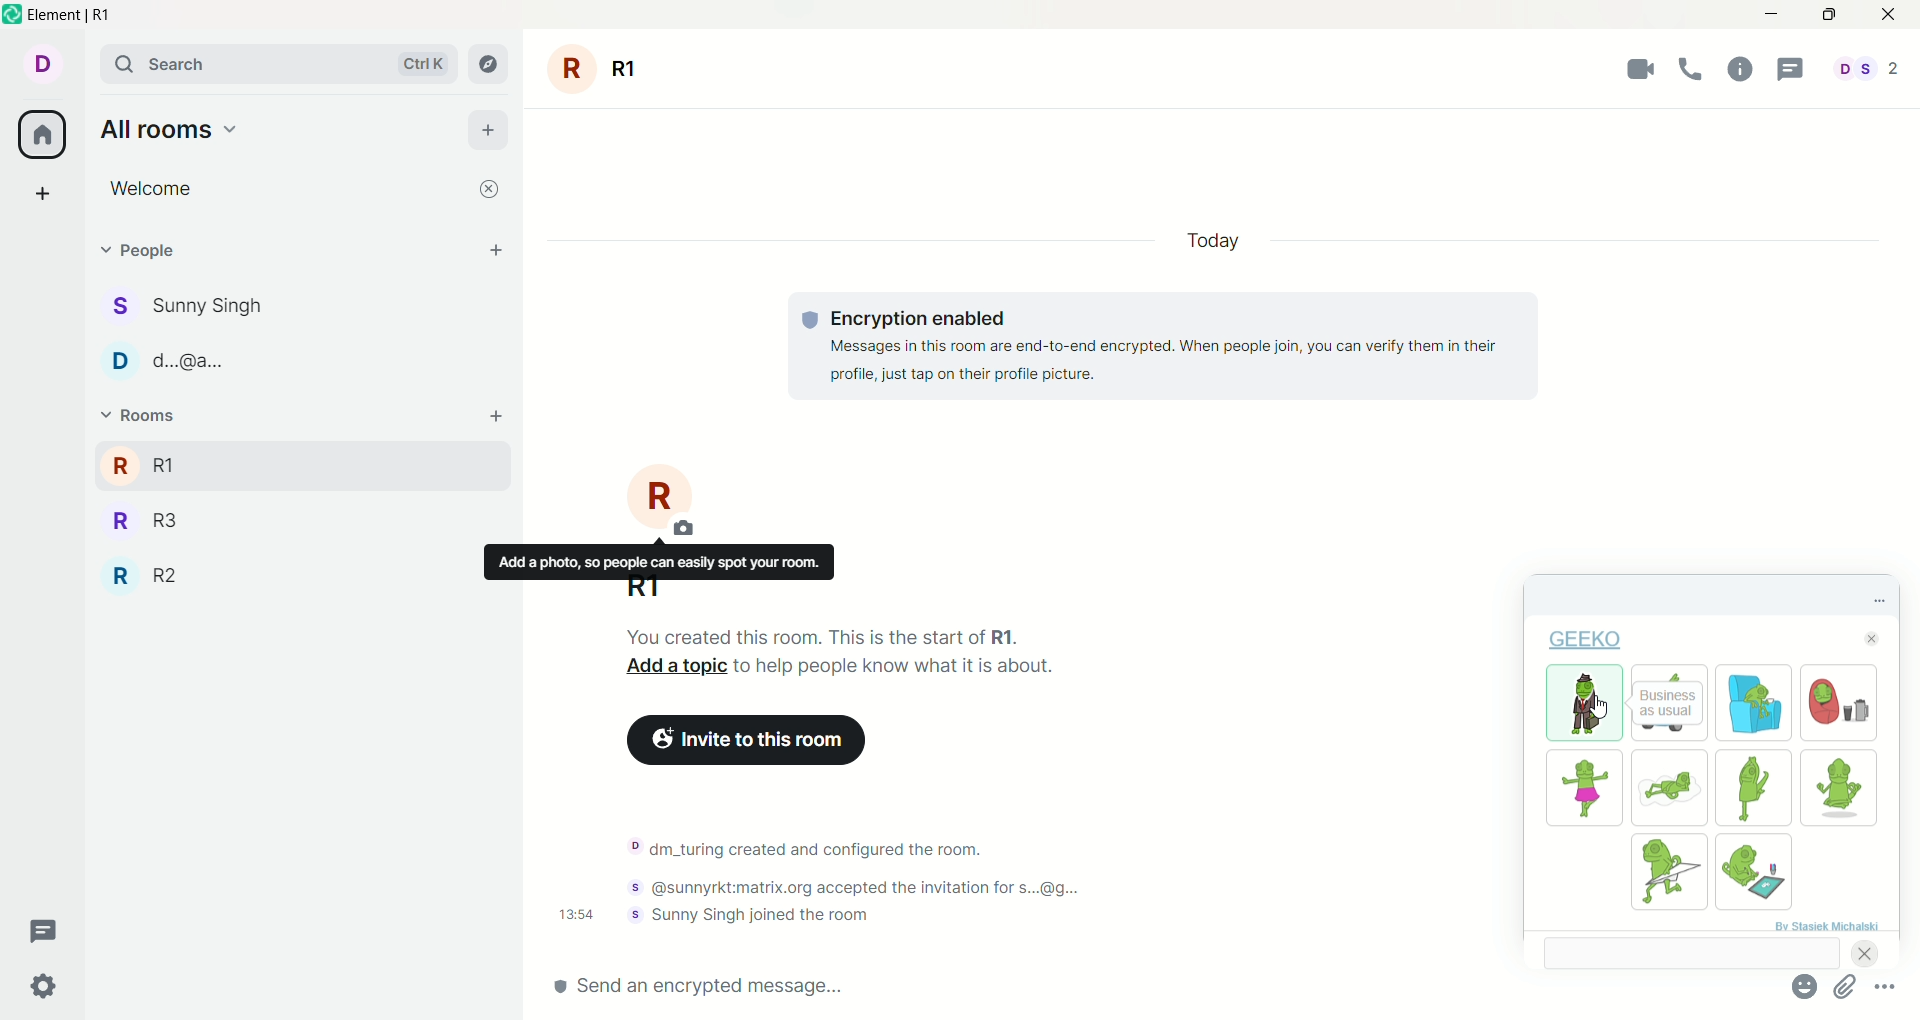 The width and height of the screenshot is (1920, 1020). What do you see at coordinates (661, 499) in the screenshot?
I see `Click to change image of current room` at bounding box center [661, 499].